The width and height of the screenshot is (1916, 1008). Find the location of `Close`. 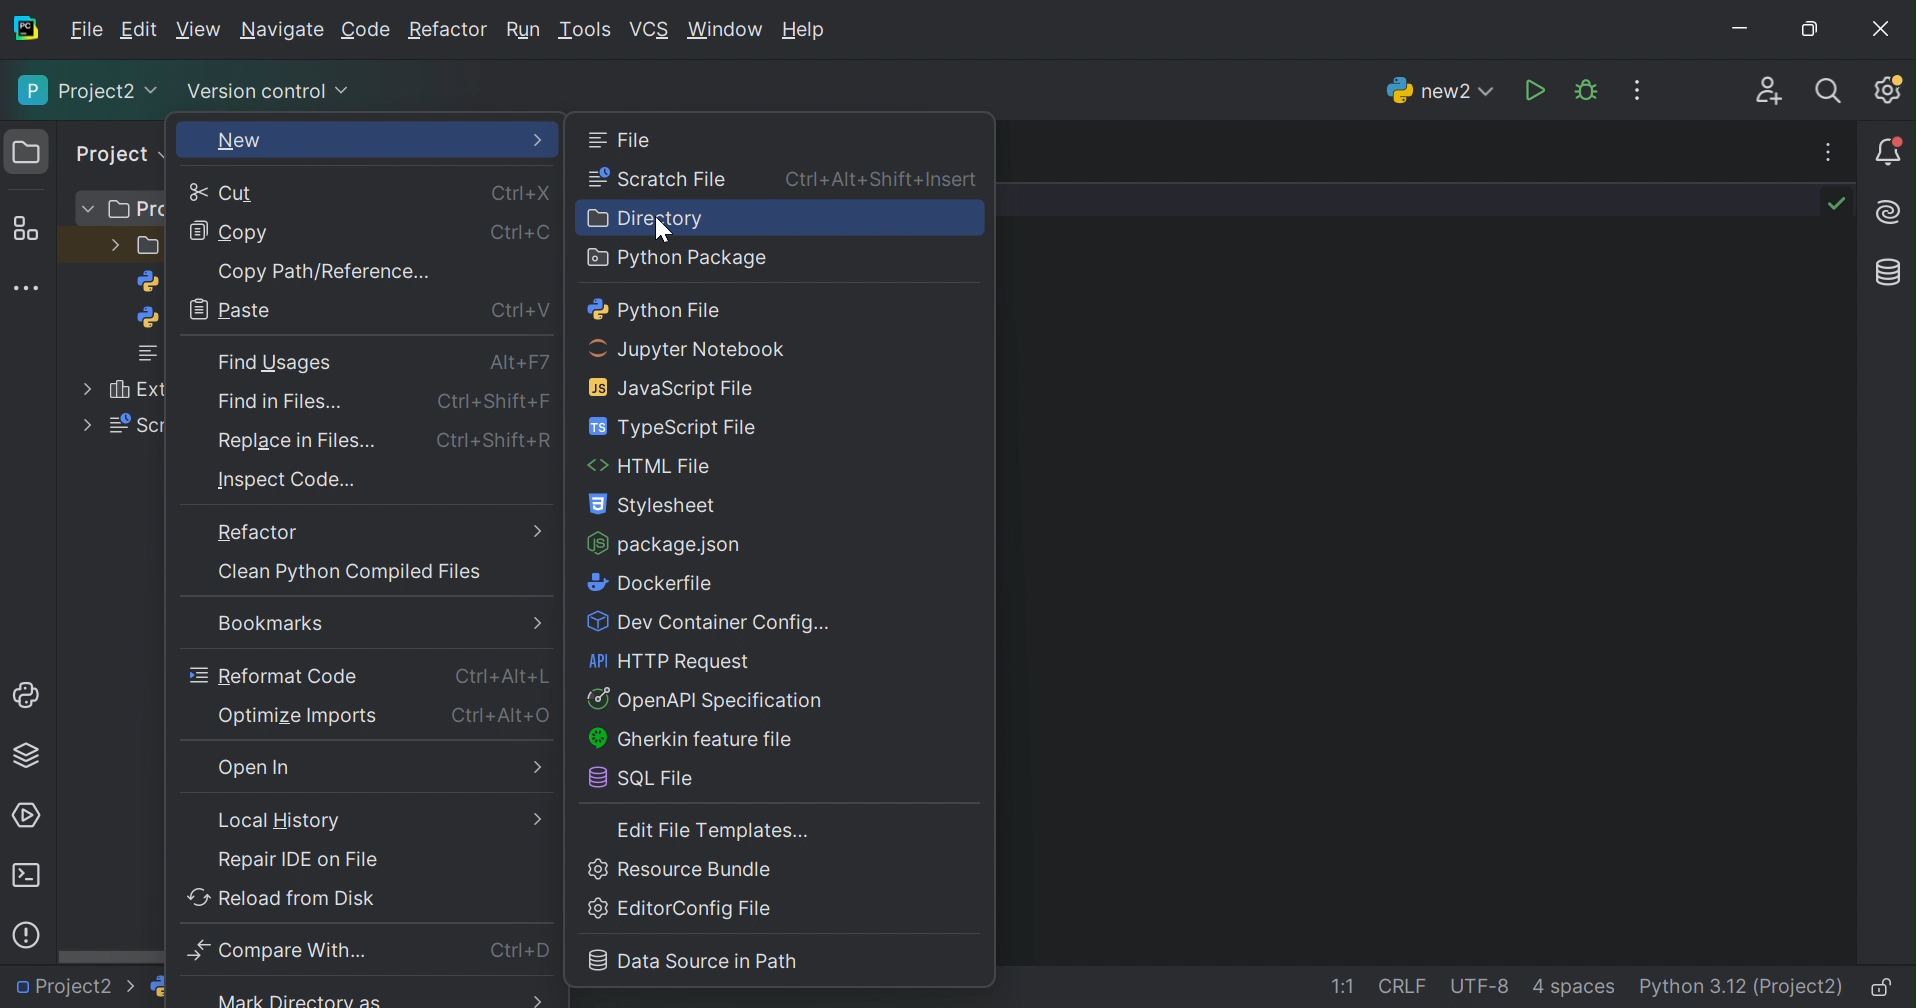

Close is located at coordinates (1883, 28).